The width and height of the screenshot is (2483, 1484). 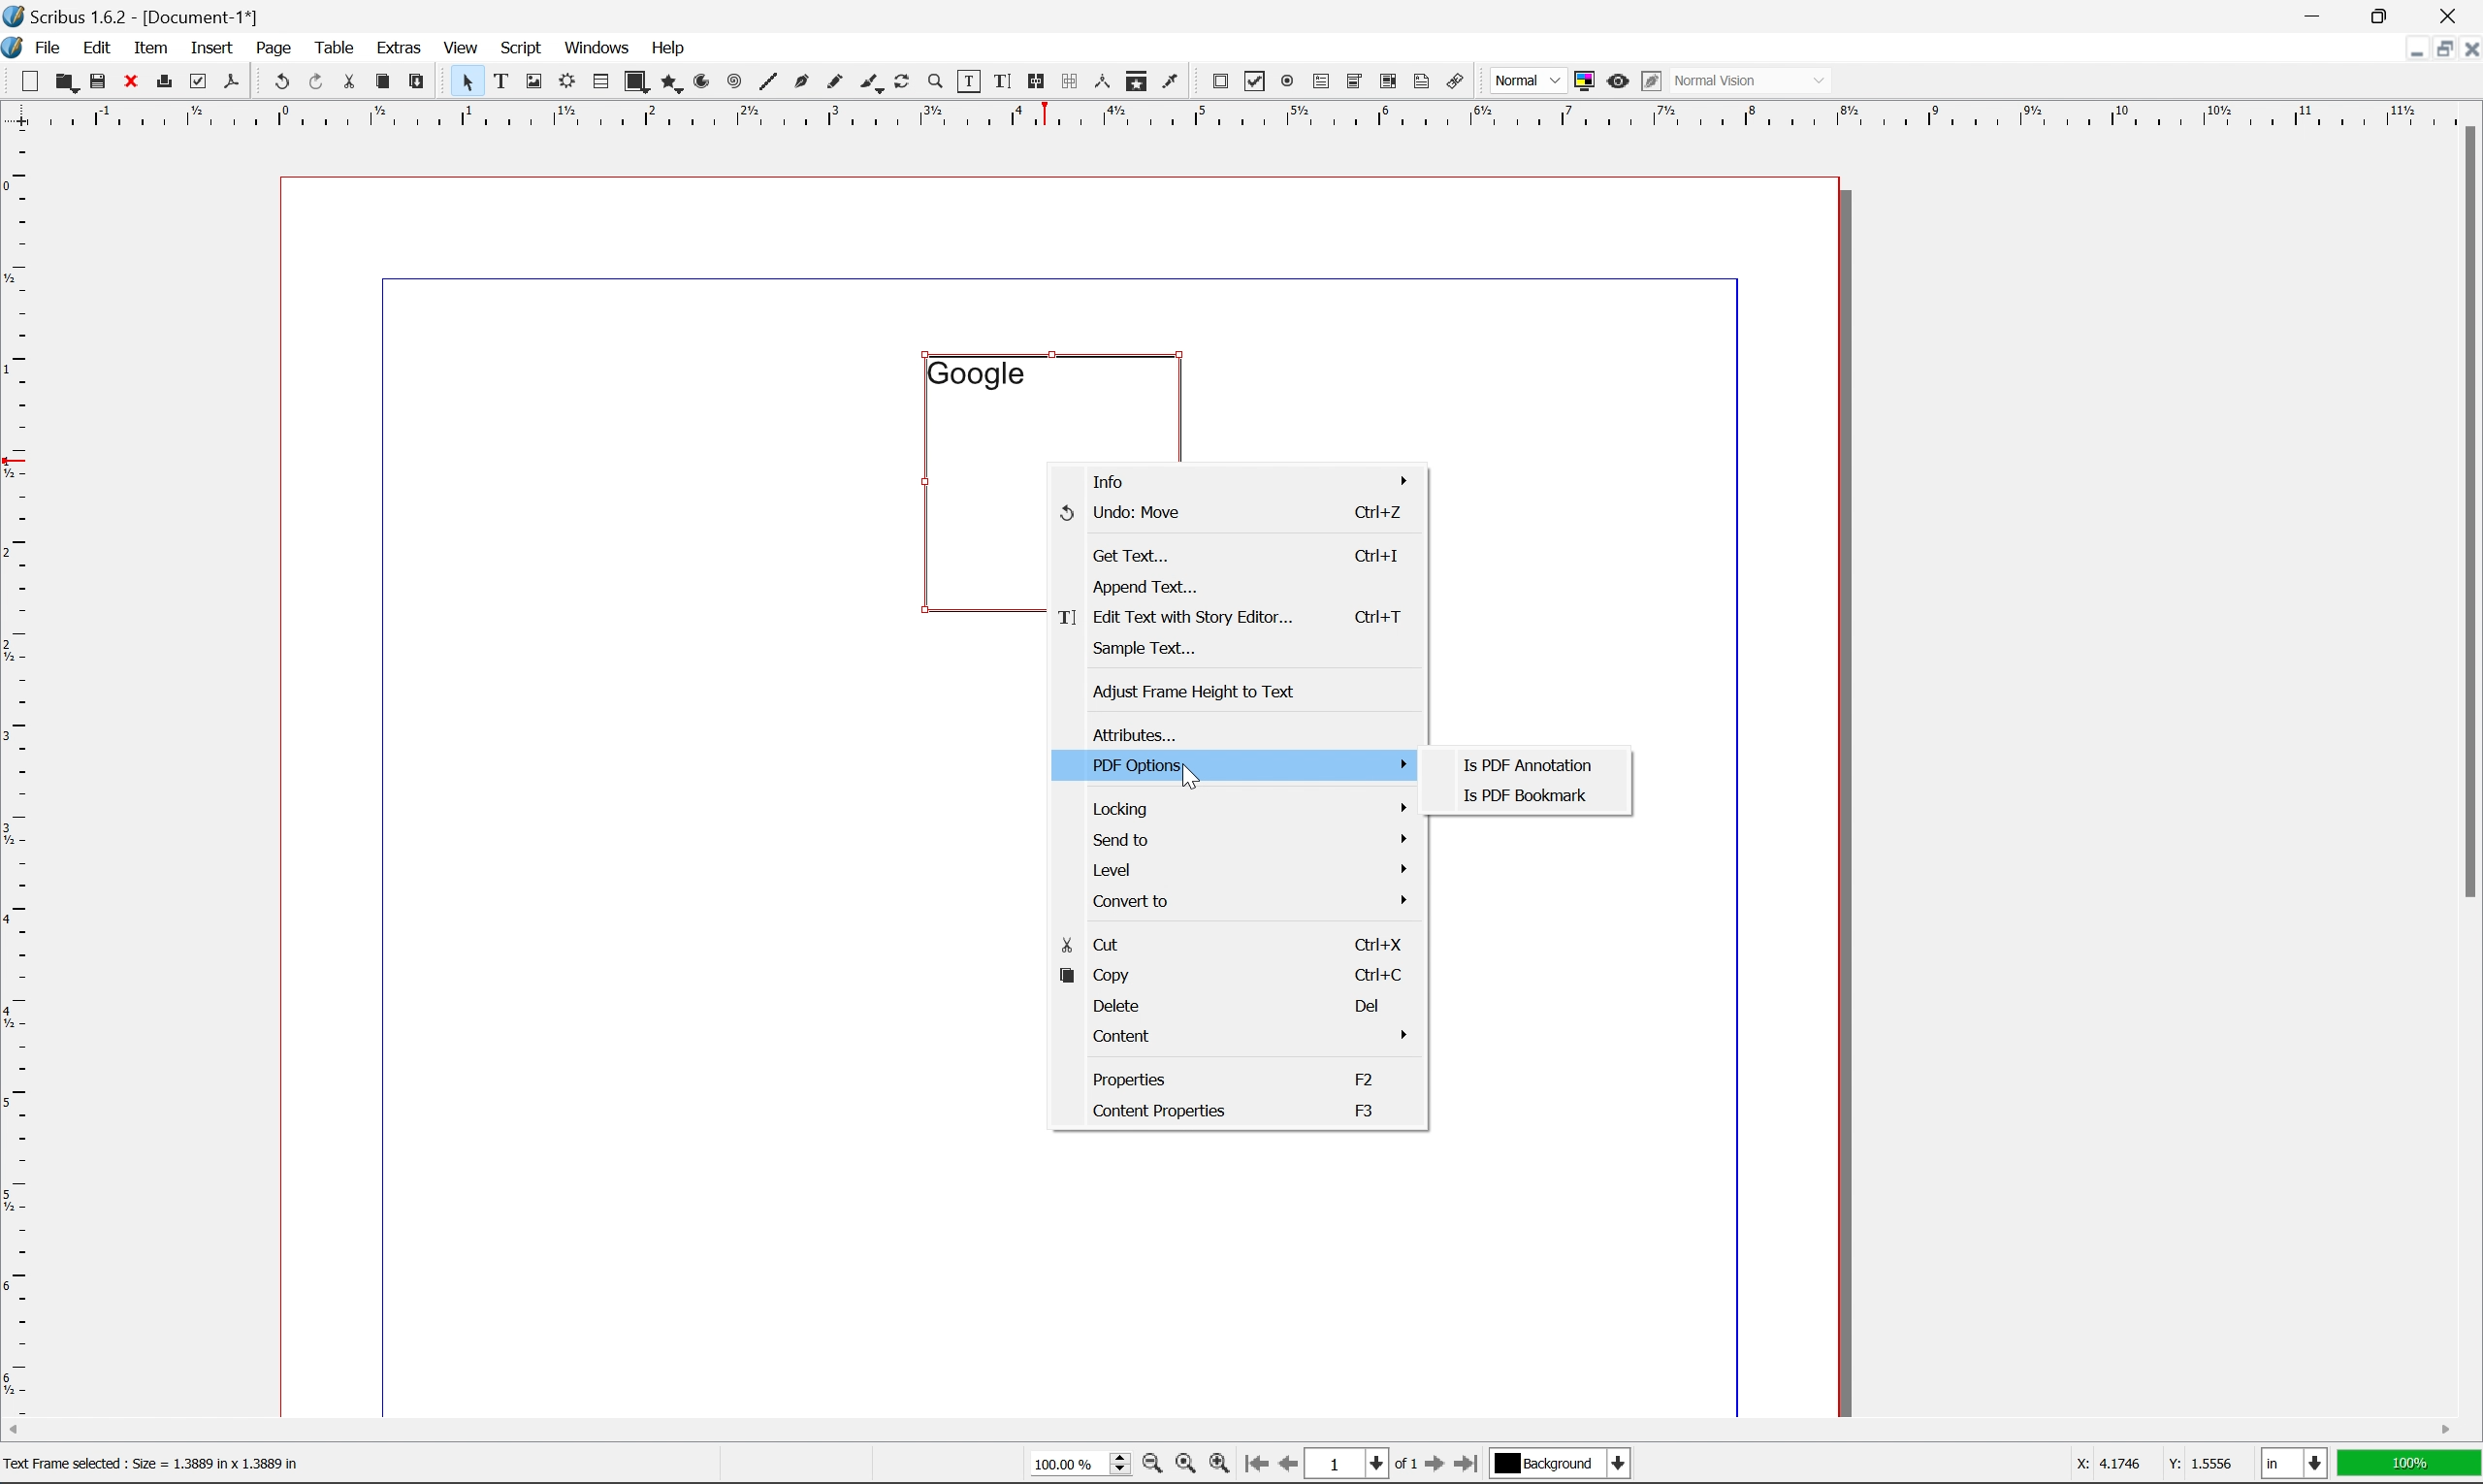 I want to click on properties, so click(x=1133, y=1078).